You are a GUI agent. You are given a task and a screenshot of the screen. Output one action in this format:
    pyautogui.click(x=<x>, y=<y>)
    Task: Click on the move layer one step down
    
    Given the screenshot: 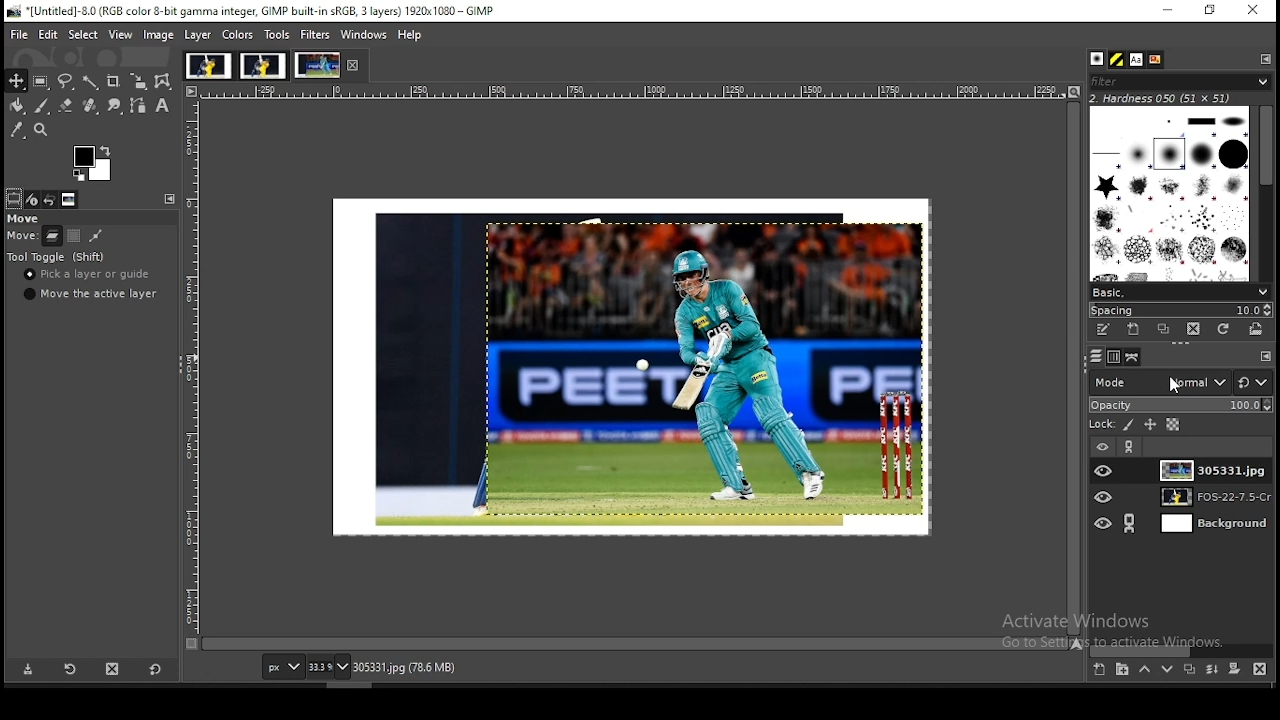 What is the action you would take?
    pyautogui.click(x=1167, y=668)
    